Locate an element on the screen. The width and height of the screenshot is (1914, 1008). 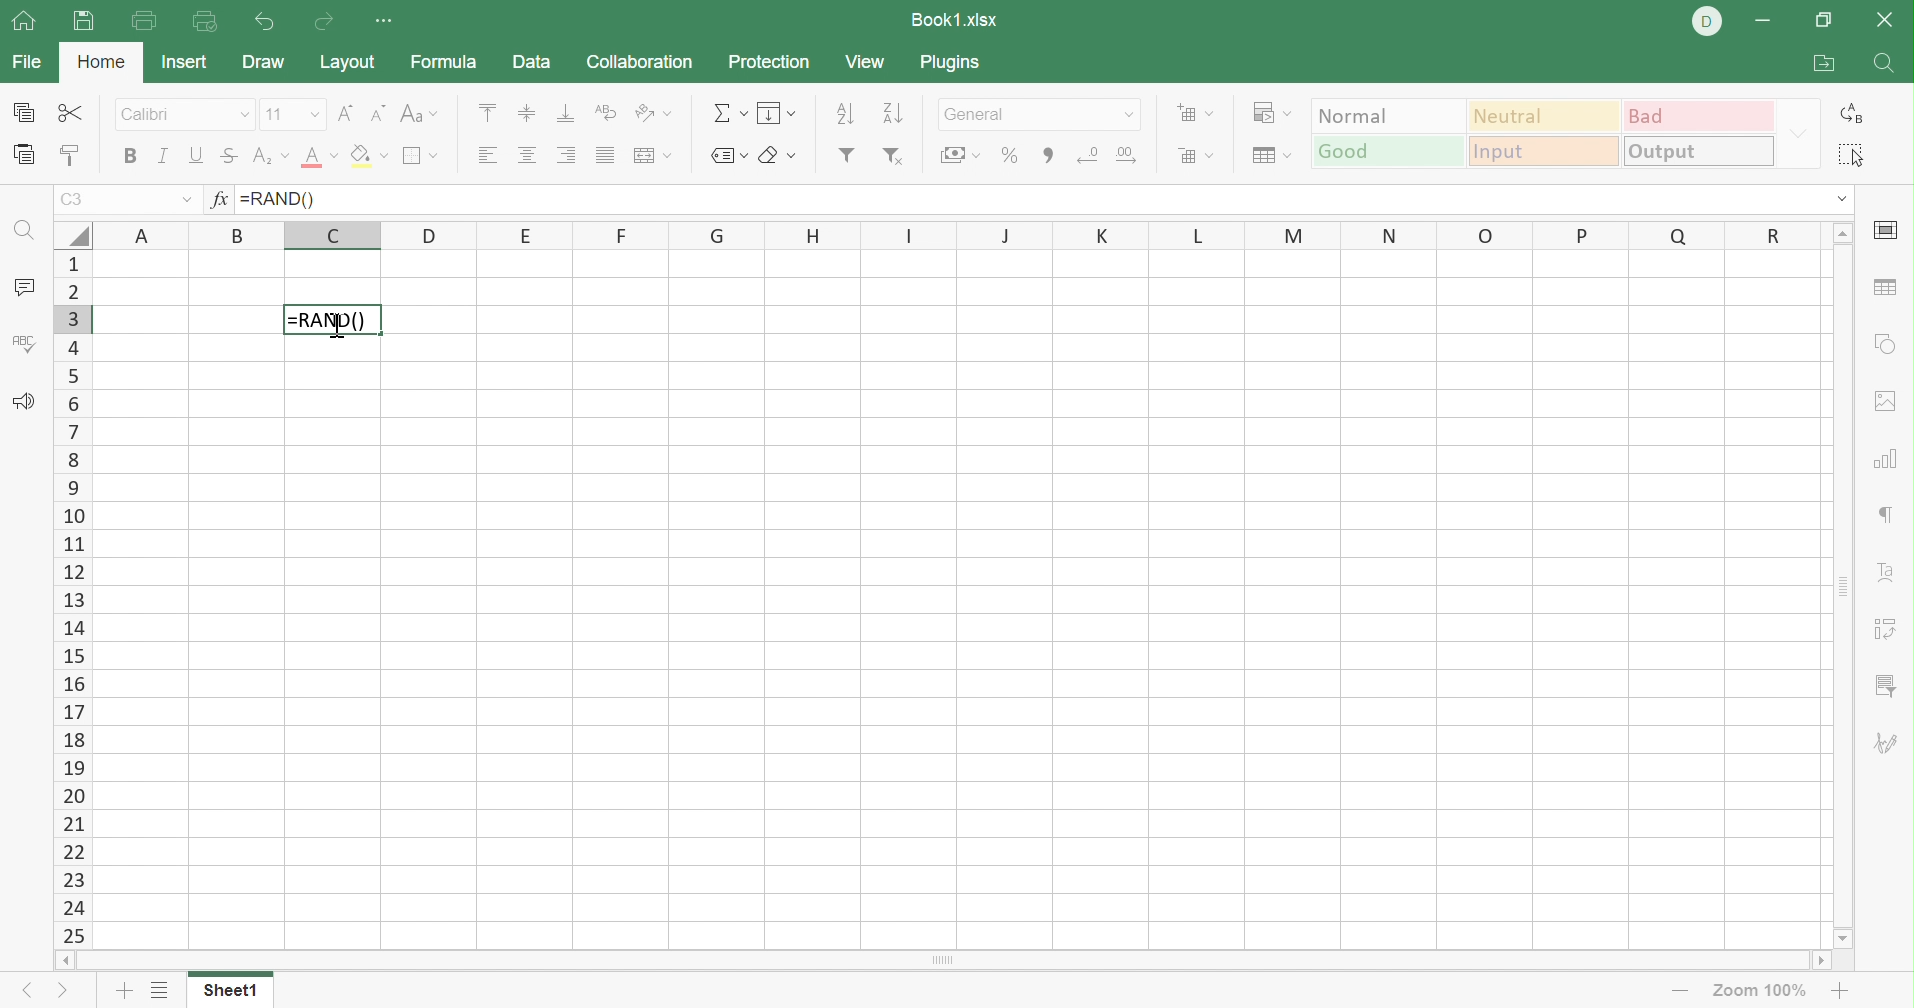
Decrease decimal is located at coordinates (1089, 152).